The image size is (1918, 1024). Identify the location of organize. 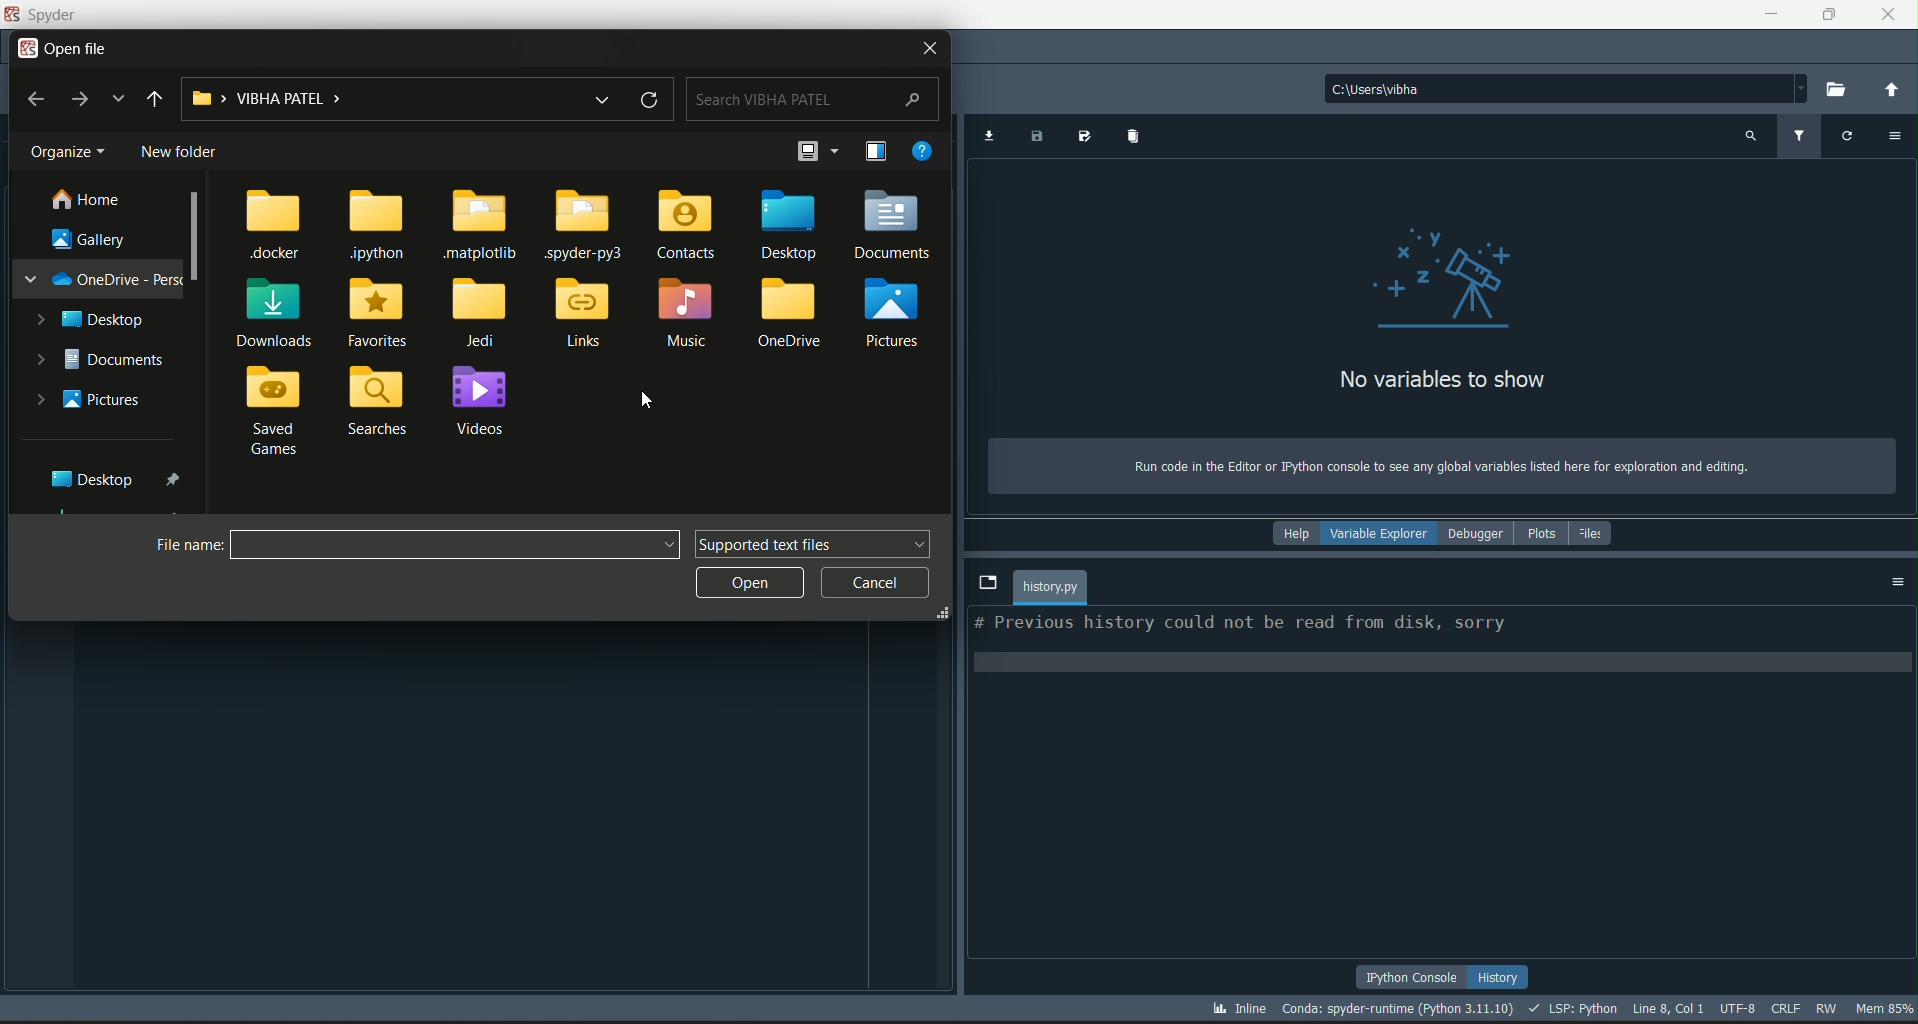
(71, 152).